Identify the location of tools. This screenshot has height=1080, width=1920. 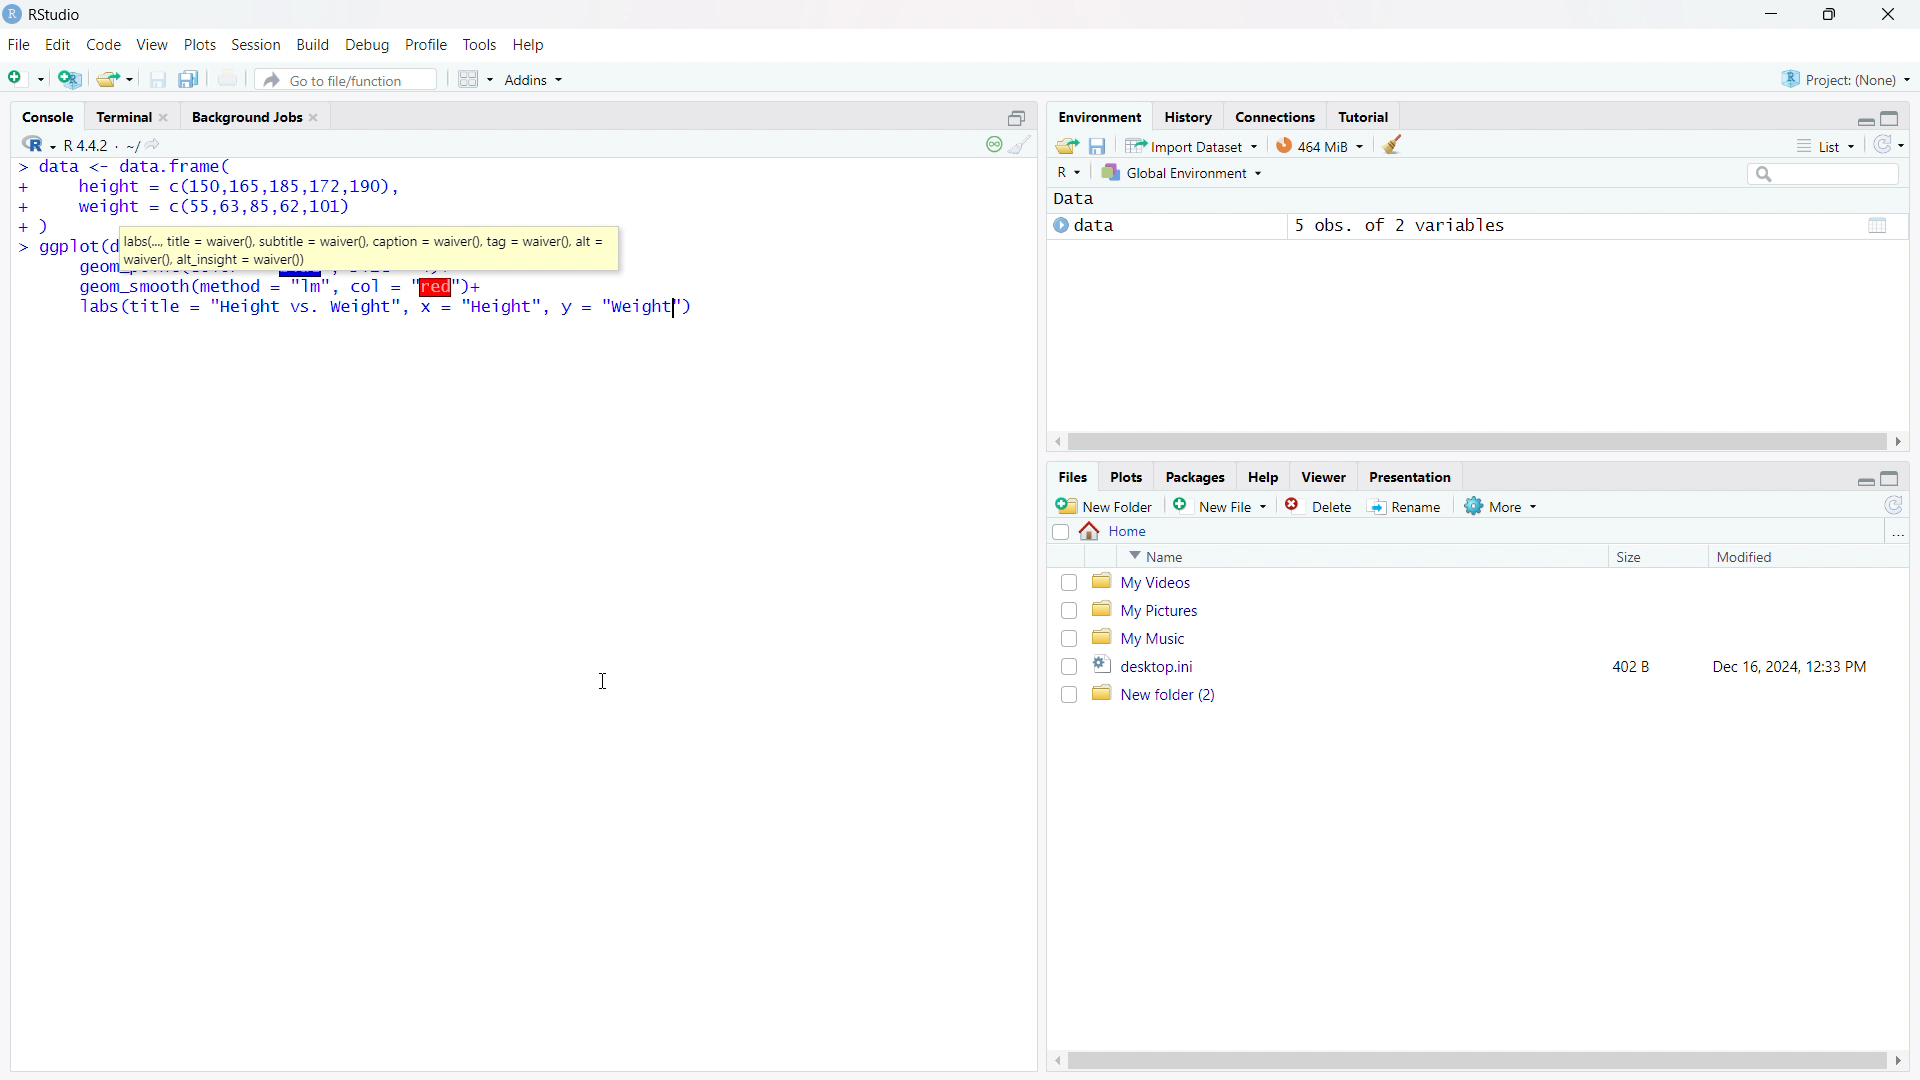
(479, 45).